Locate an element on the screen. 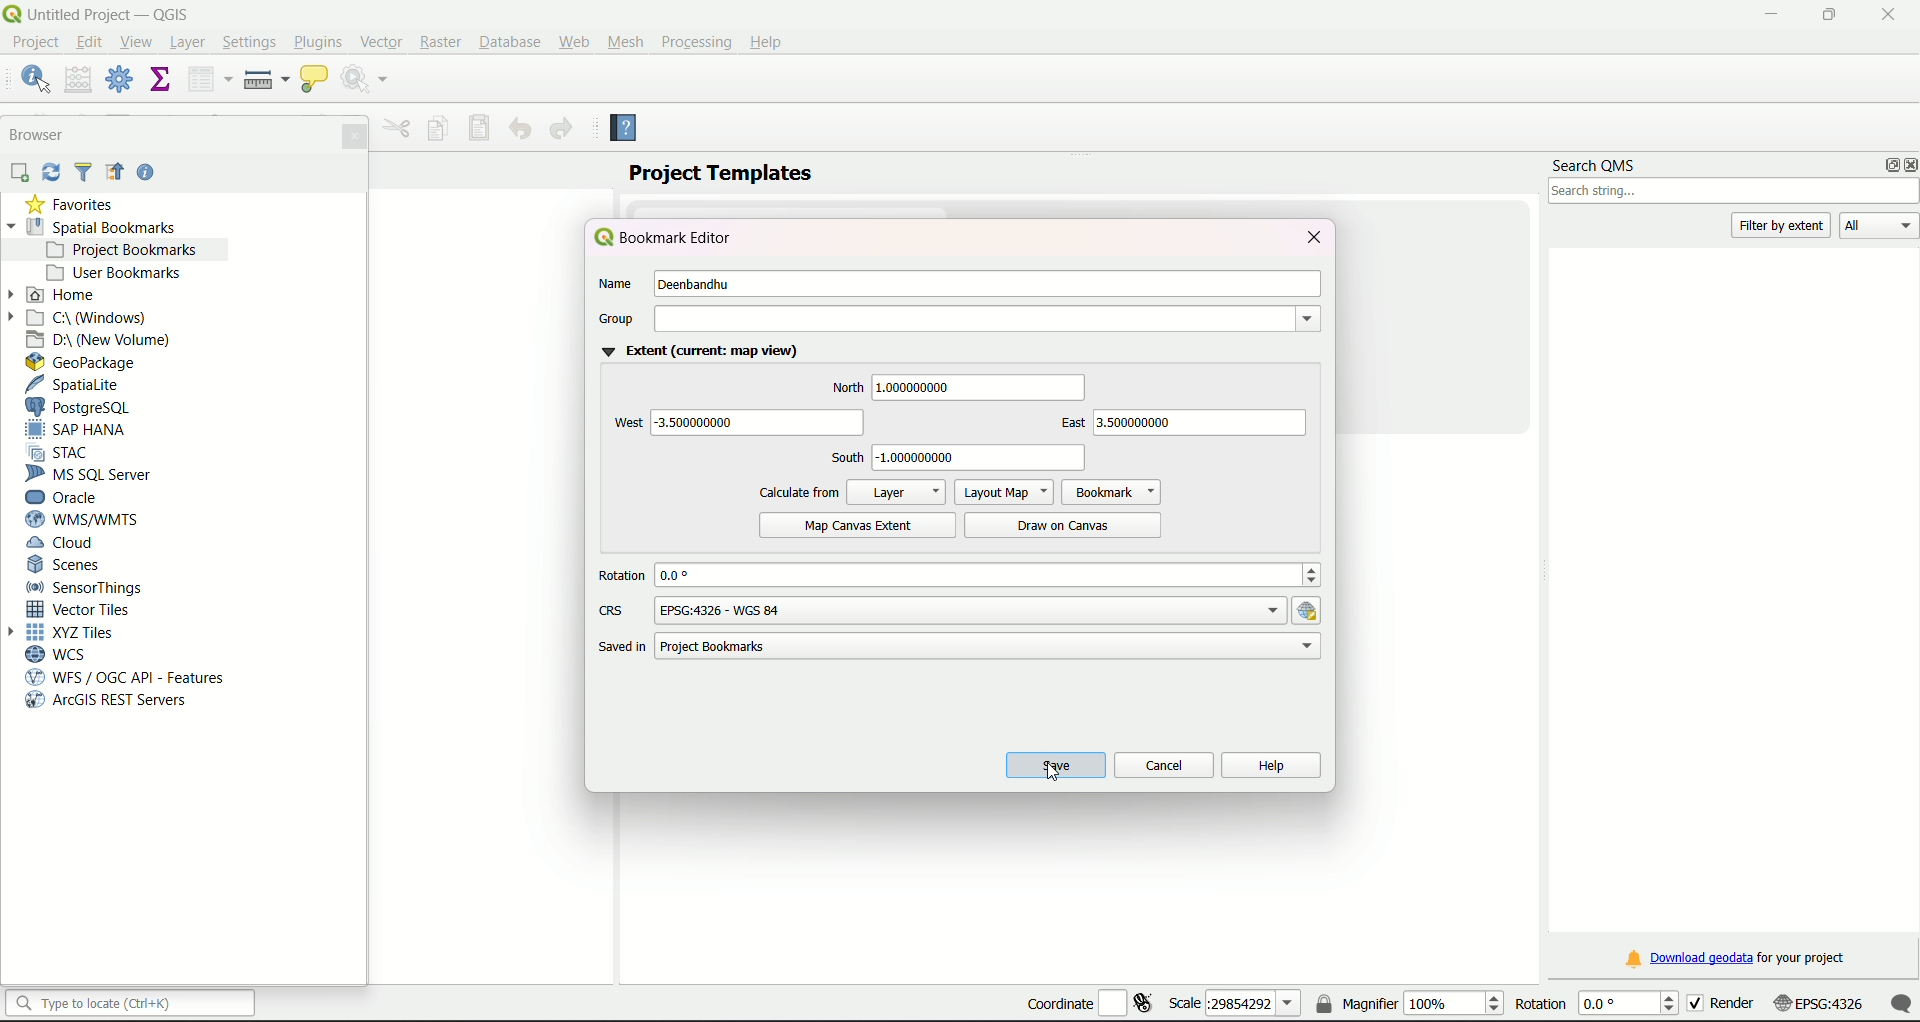  project is located at coordinates (37, 44).